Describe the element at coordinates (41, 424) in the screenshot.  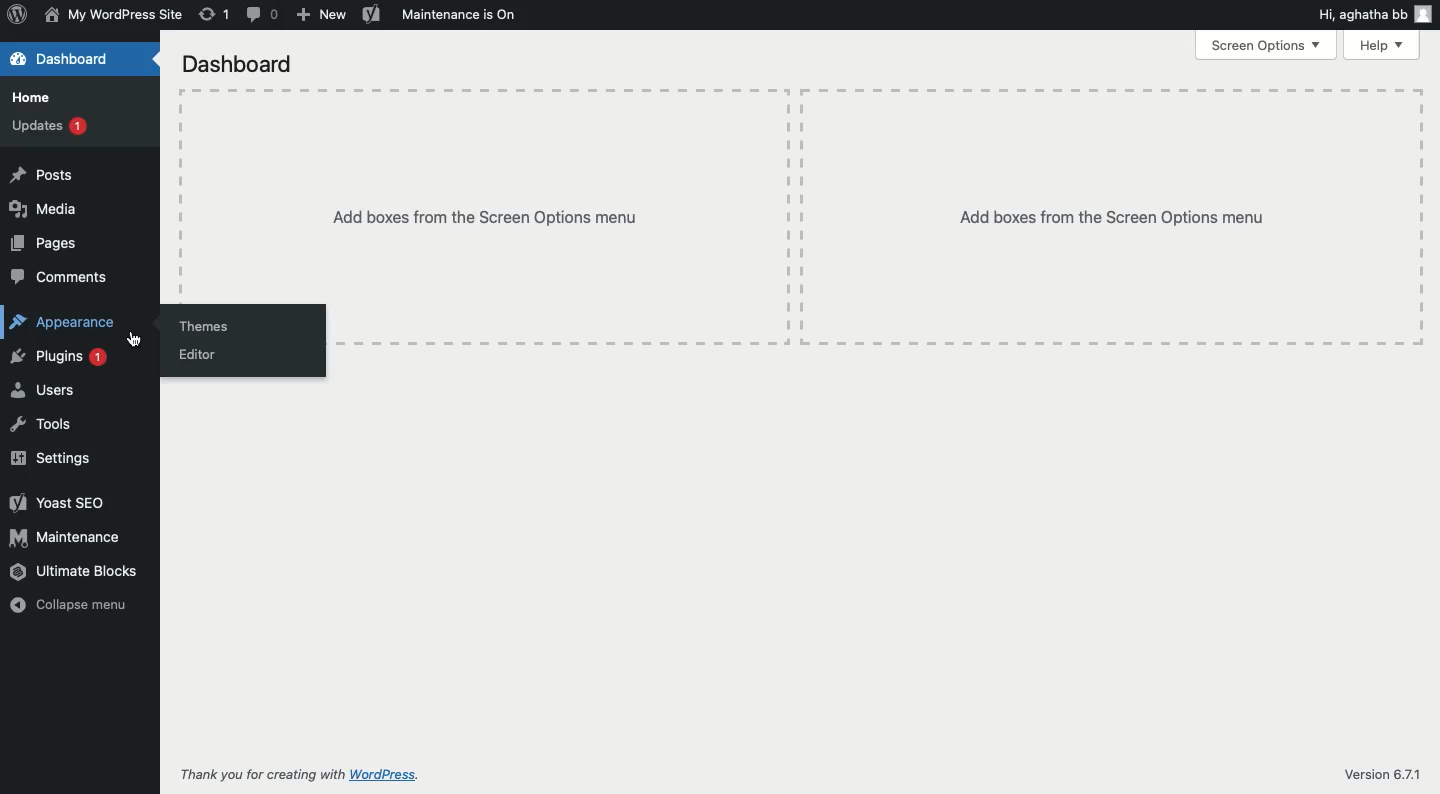
I see `Tools` at that location.